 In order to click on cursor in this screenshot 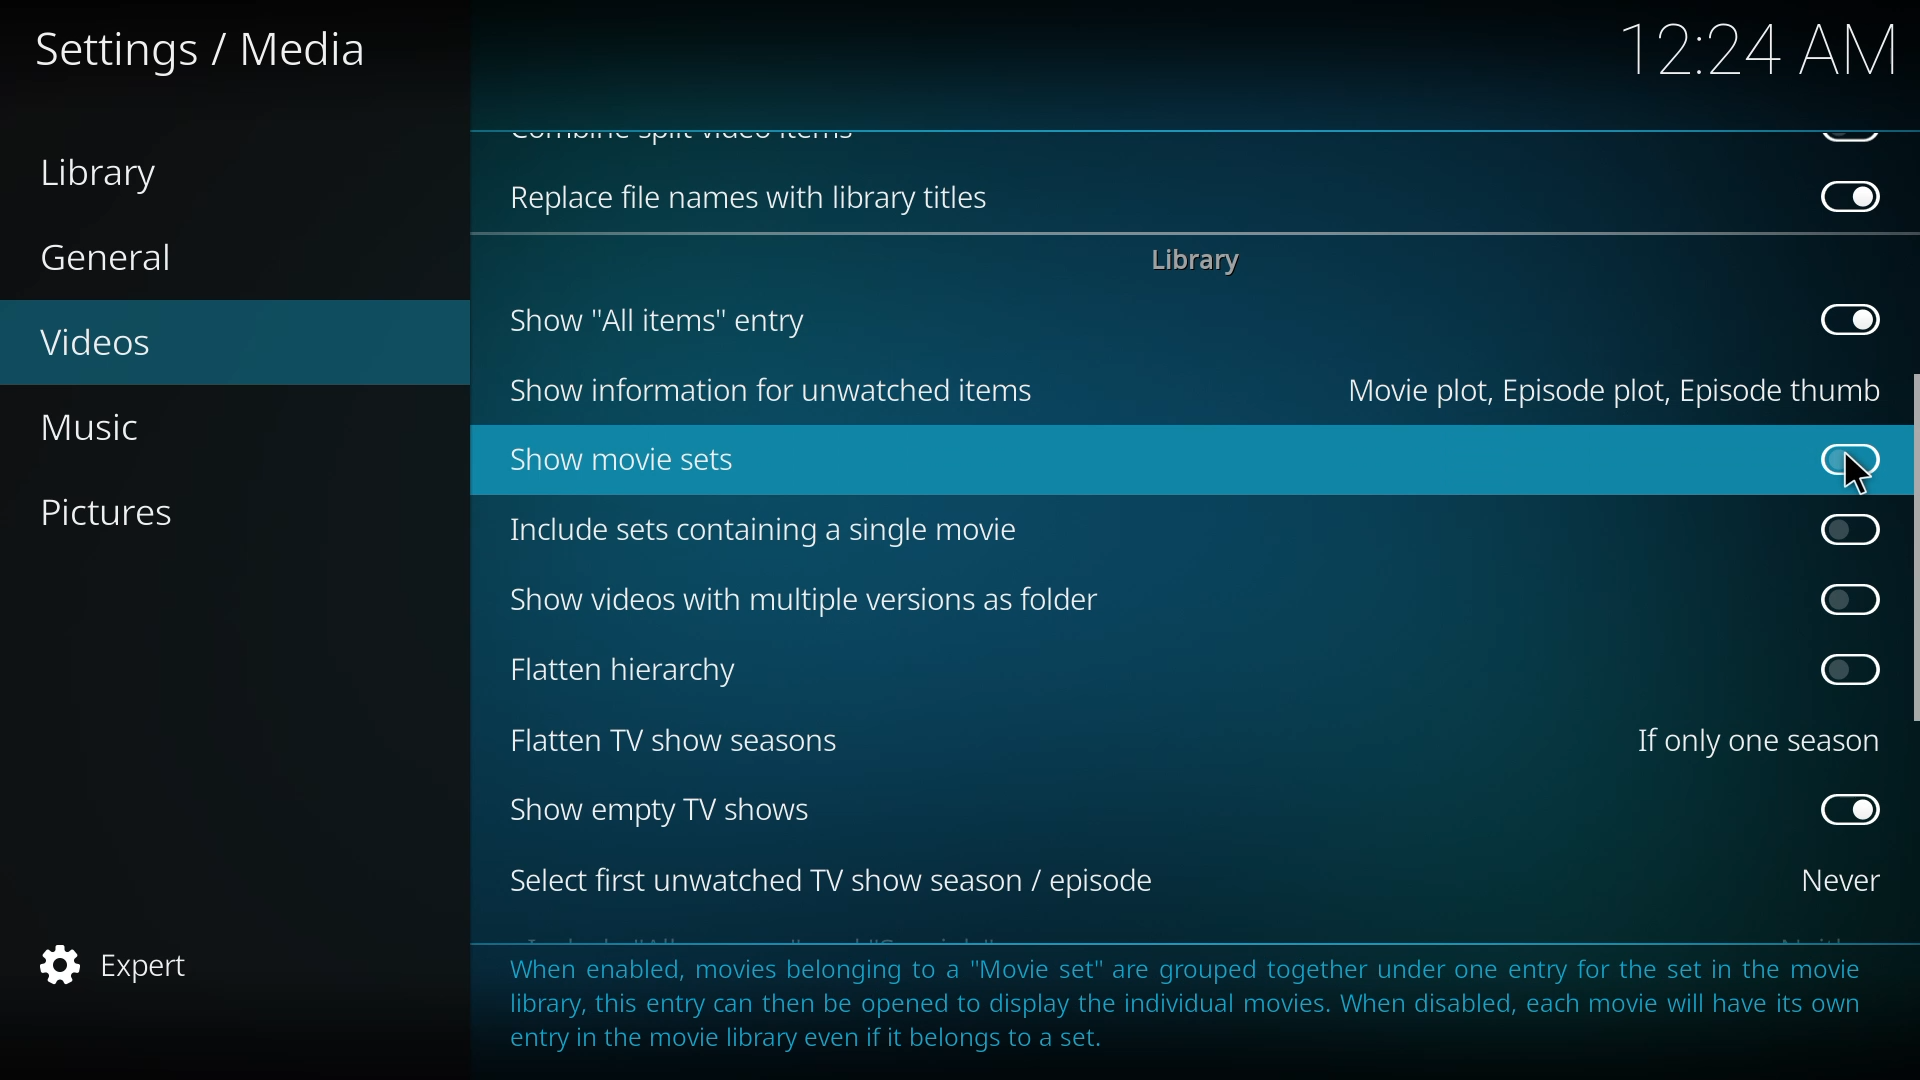, I will do `click(1858, 472)`.